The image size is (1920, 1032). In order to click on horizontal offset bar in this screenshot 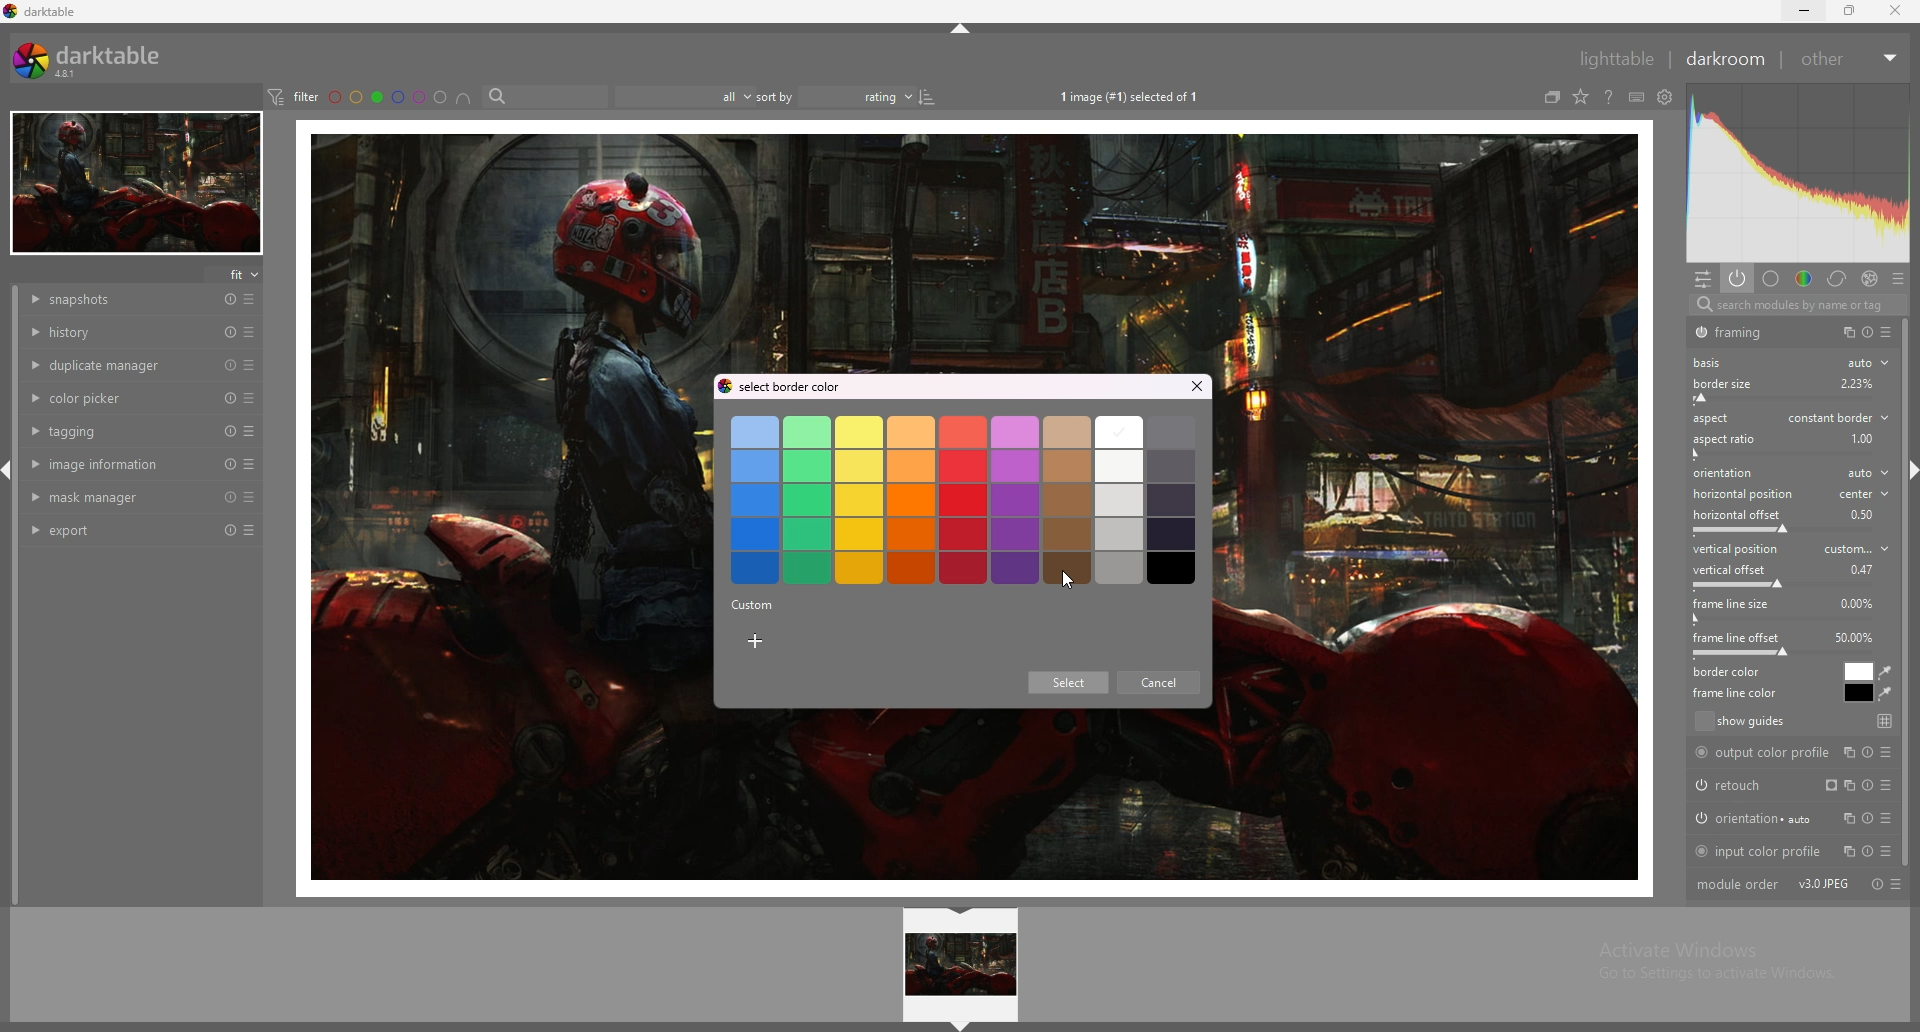, I will do `click(1783, 528)`.